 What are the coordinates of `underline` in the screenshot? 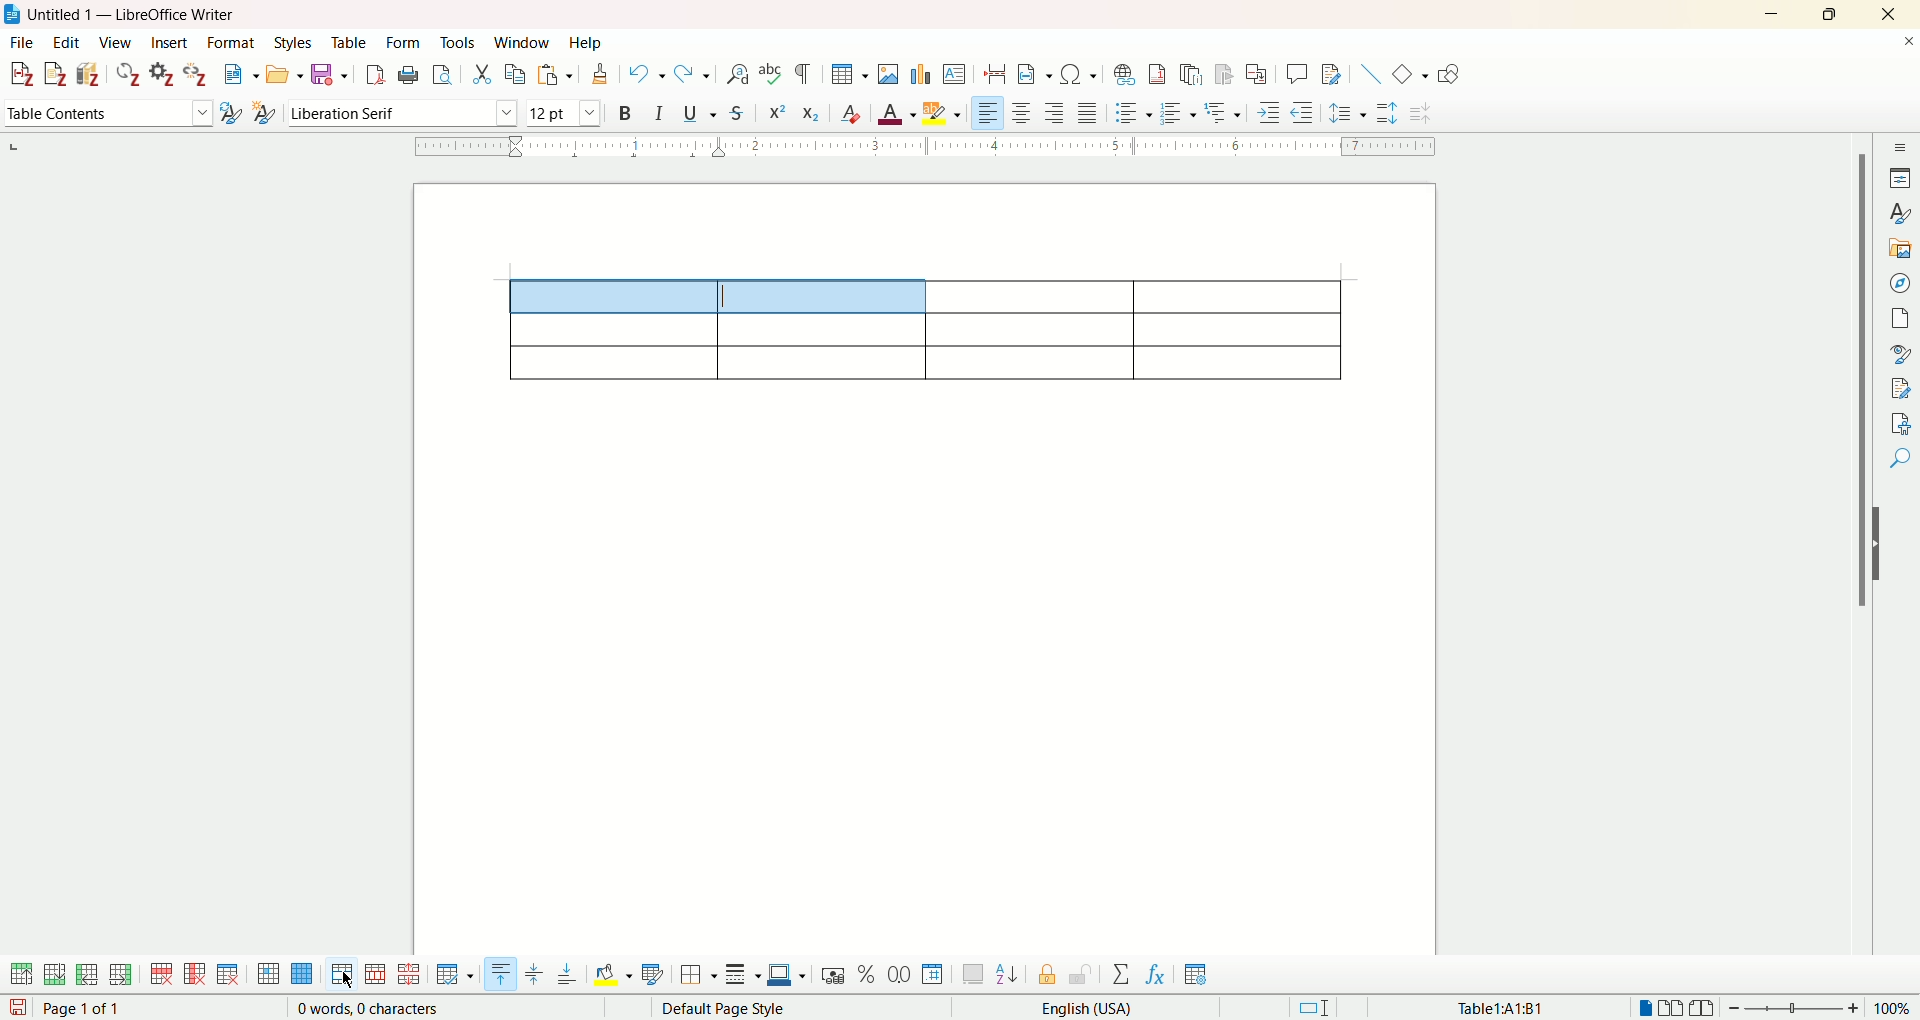 It's located at (701, 117).